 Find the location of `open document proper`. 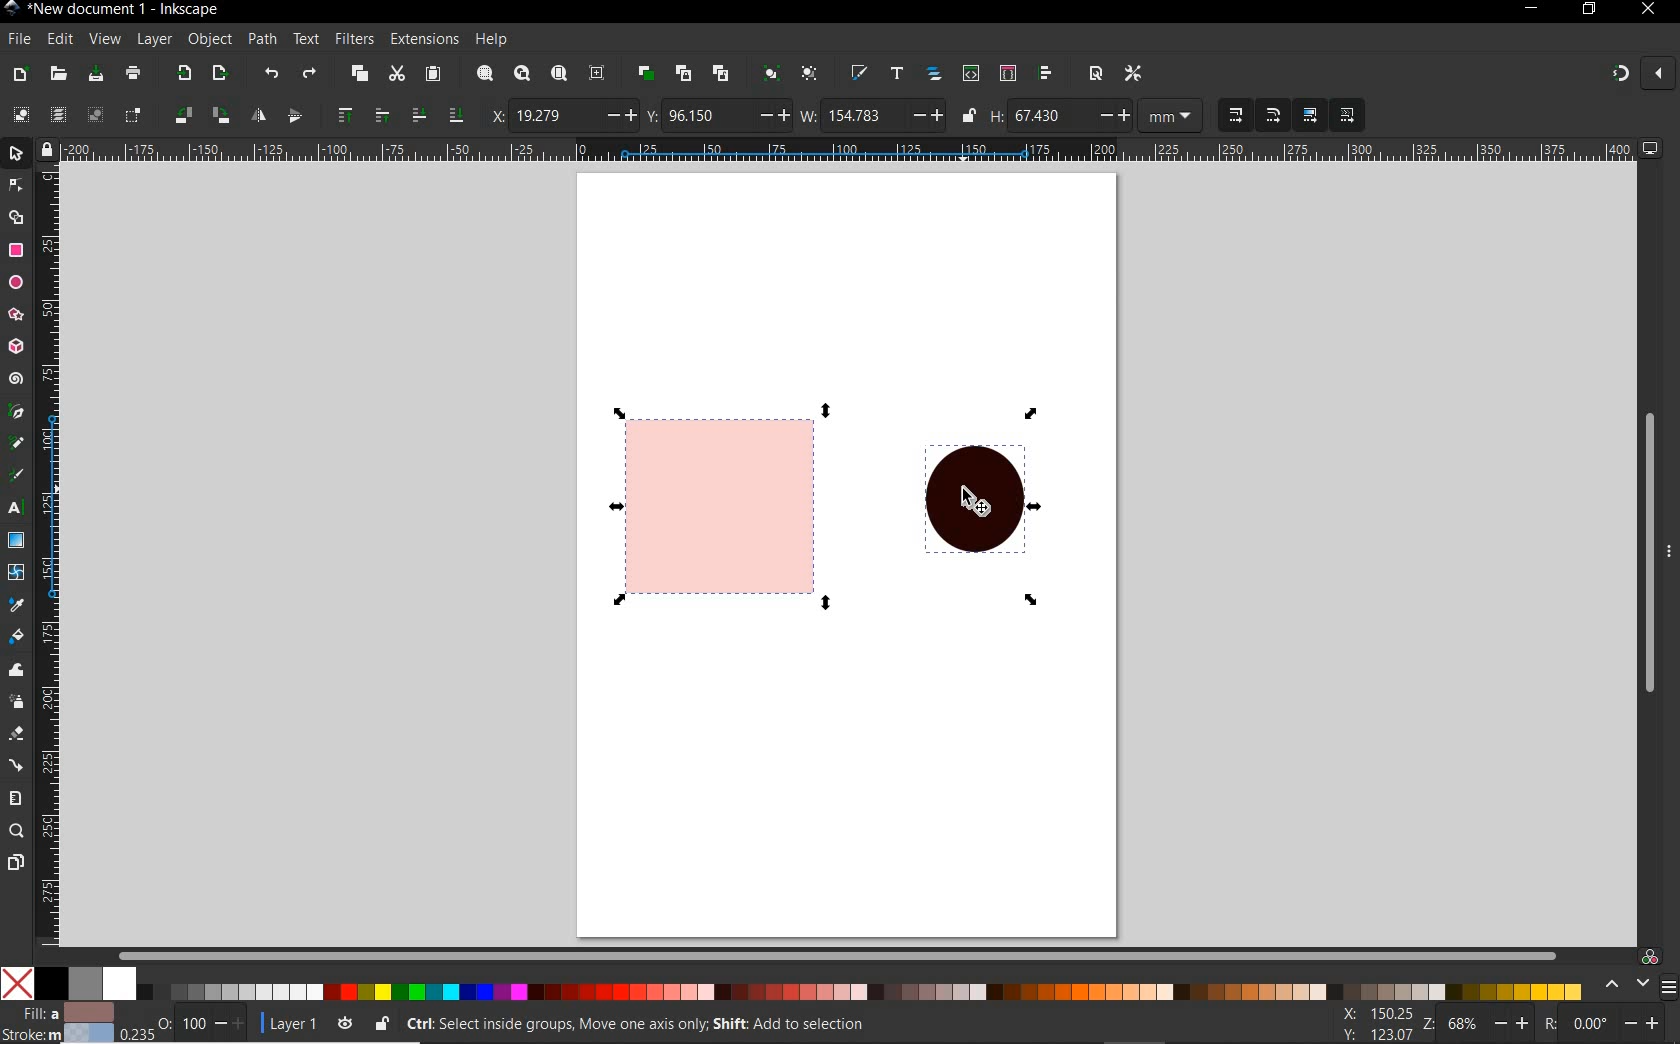

open document proper is located at coordinates (1098, 74).